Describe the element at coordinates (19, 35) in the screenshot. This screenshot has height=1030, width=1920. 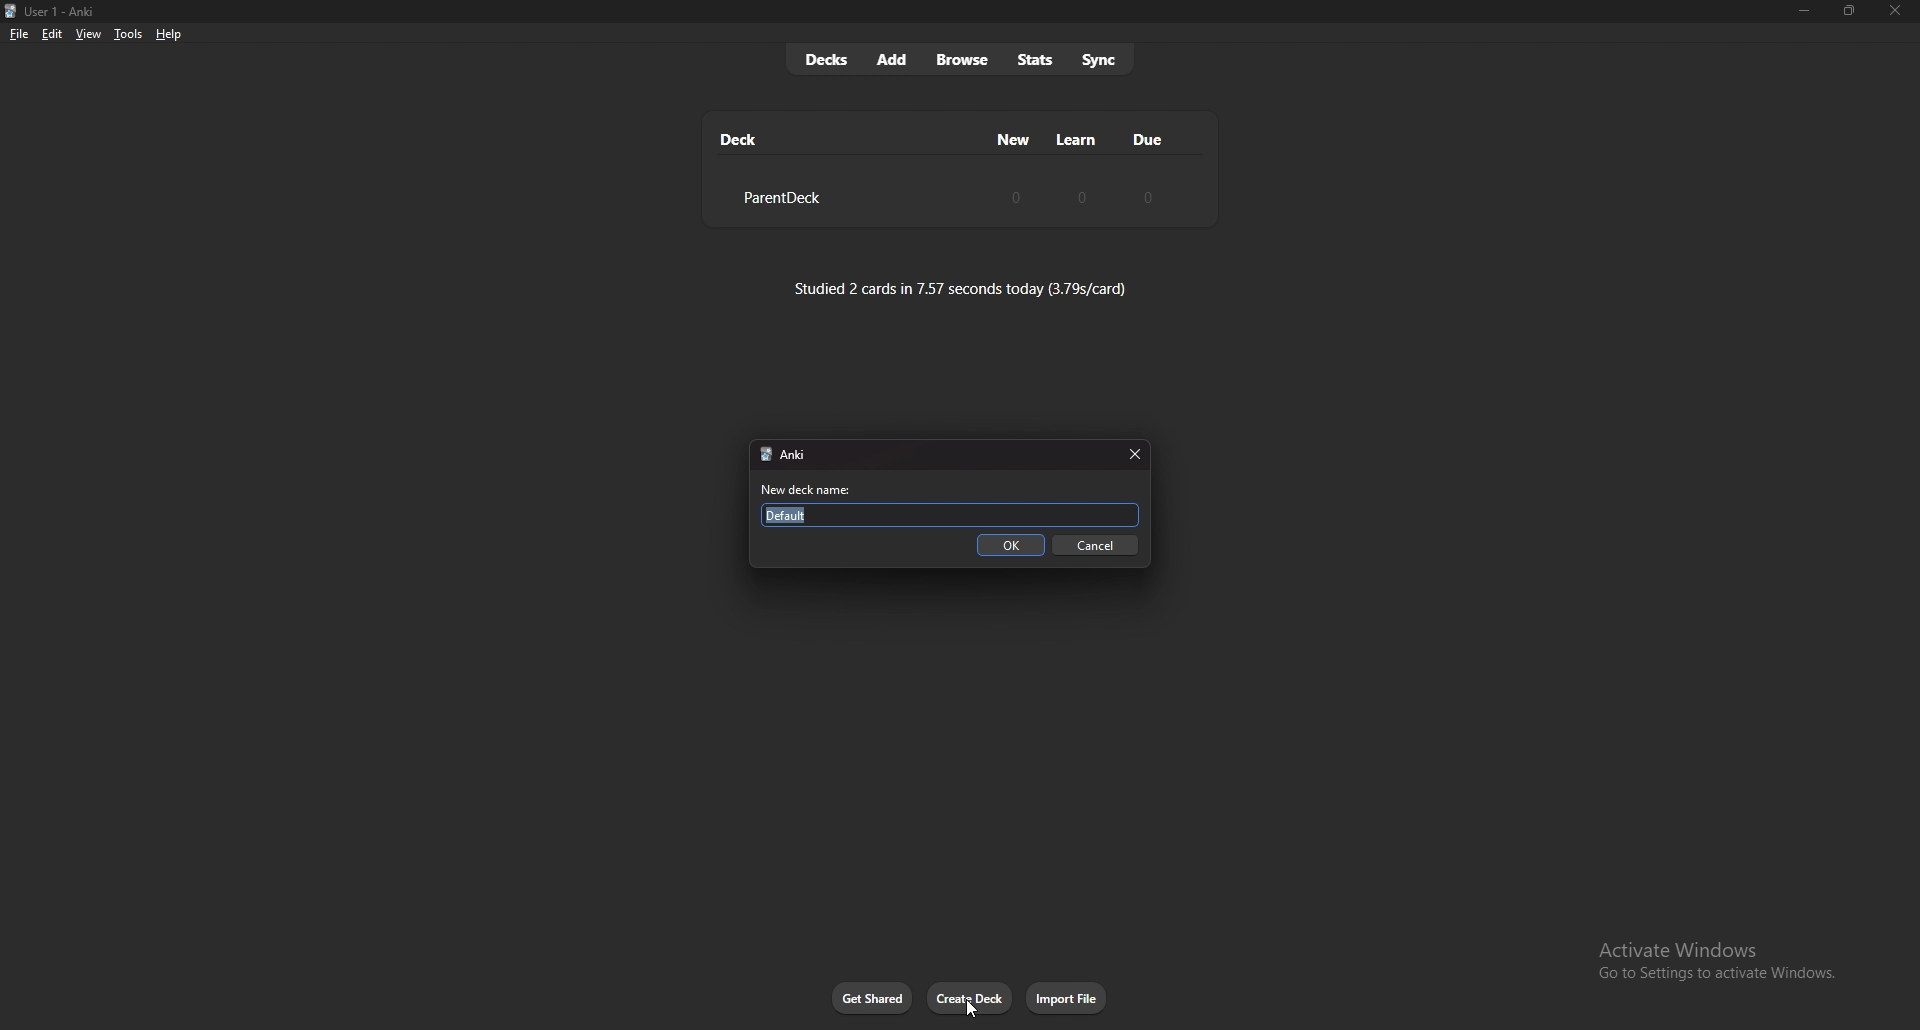
I see `file` at that location.